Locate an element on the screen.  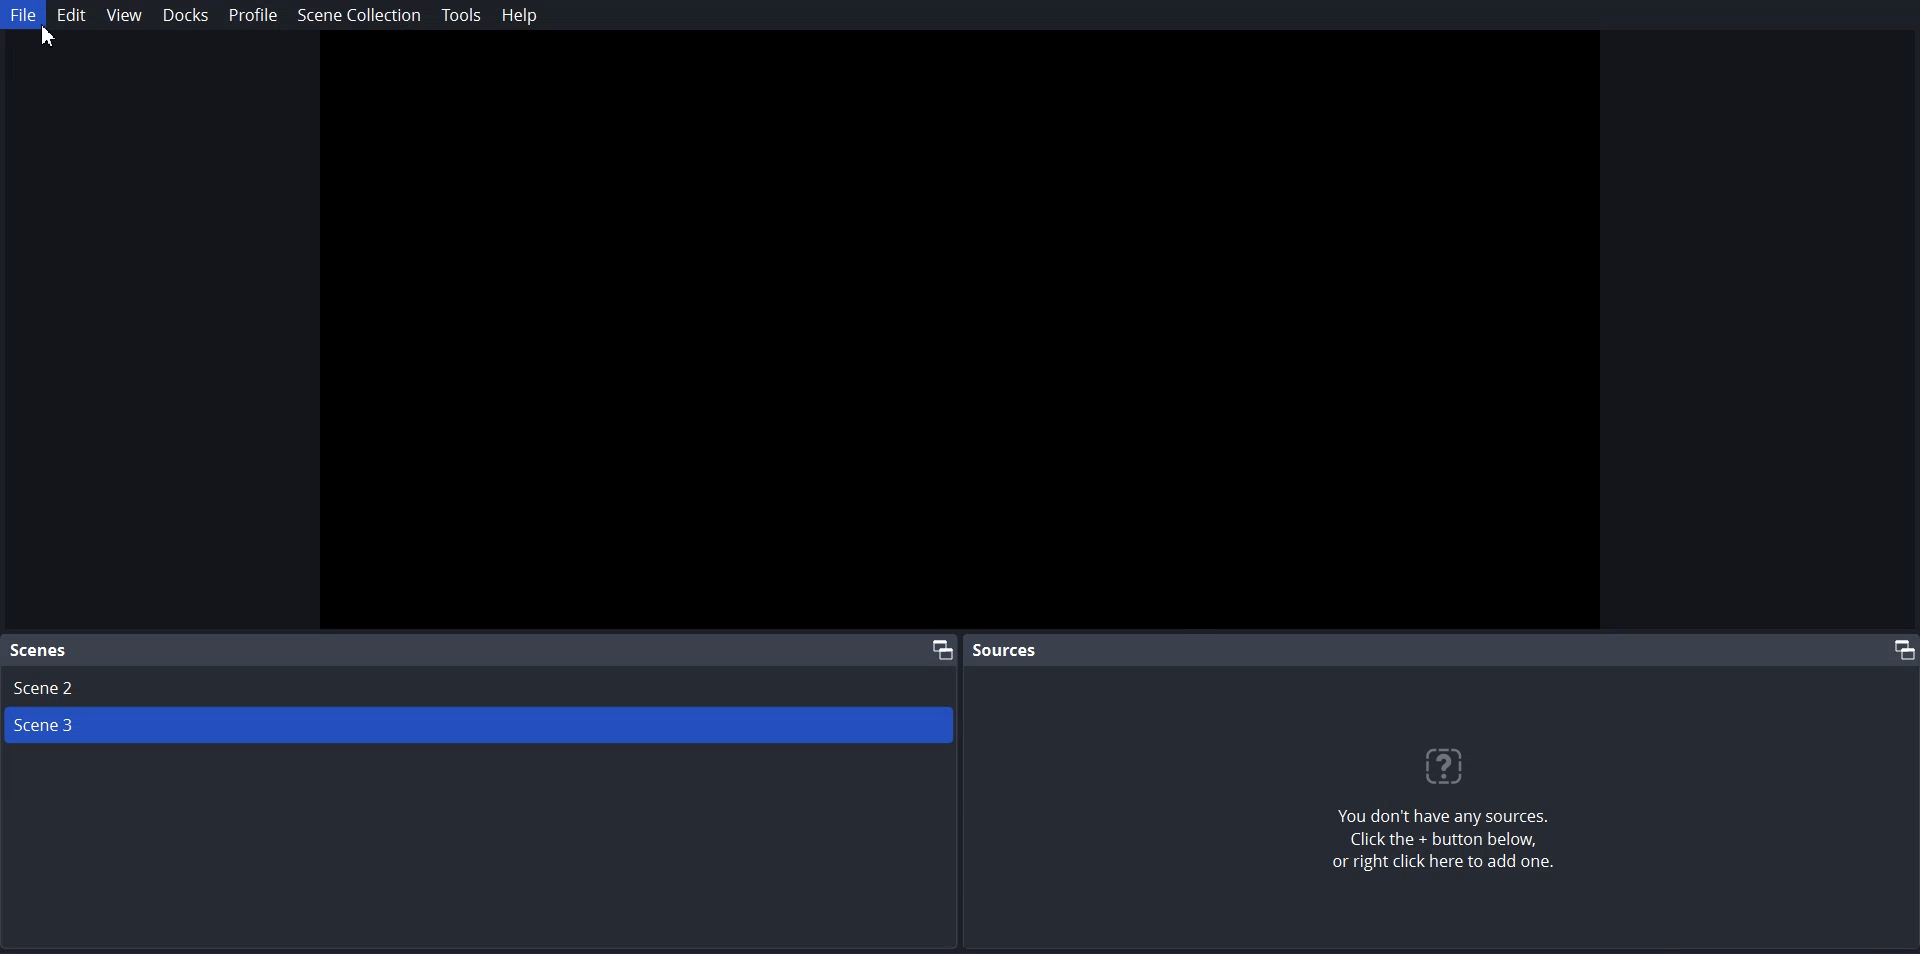
Sources is located at coordinates (1008, 649).